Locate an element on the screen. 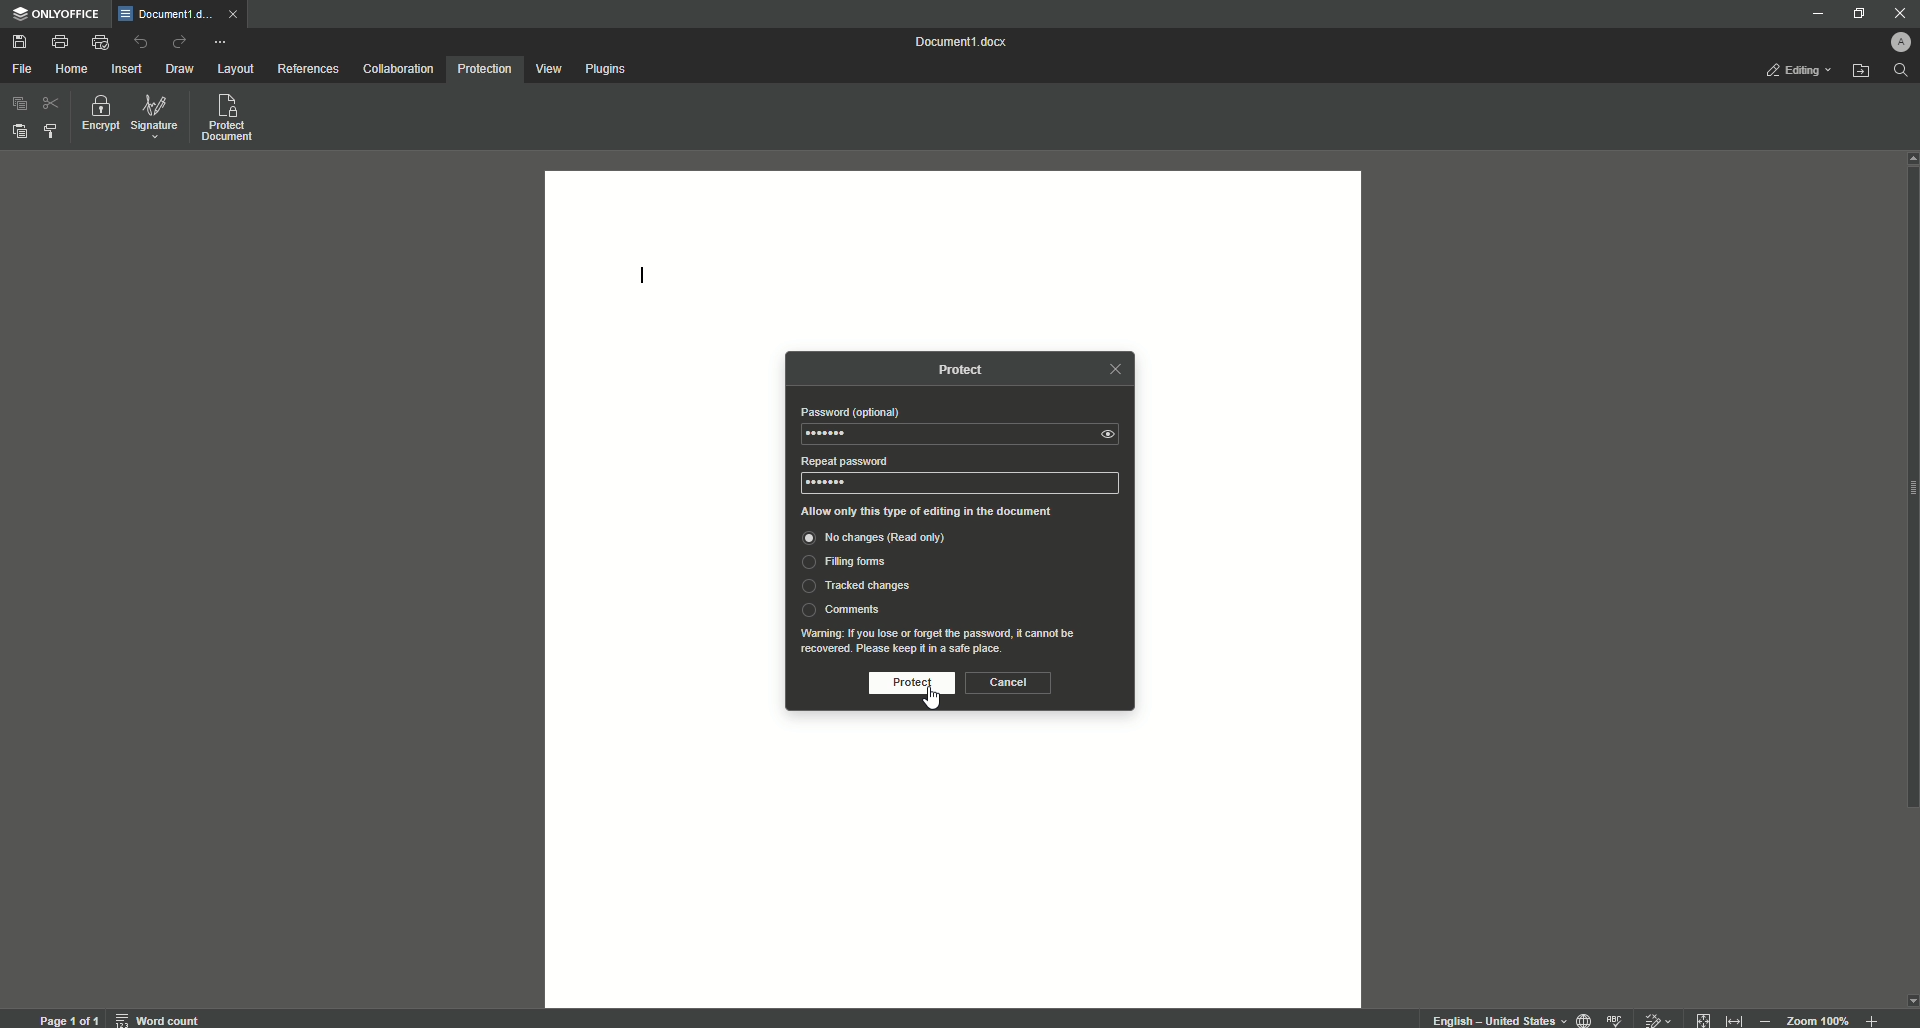  Draw is located at coordinates (182, 69).